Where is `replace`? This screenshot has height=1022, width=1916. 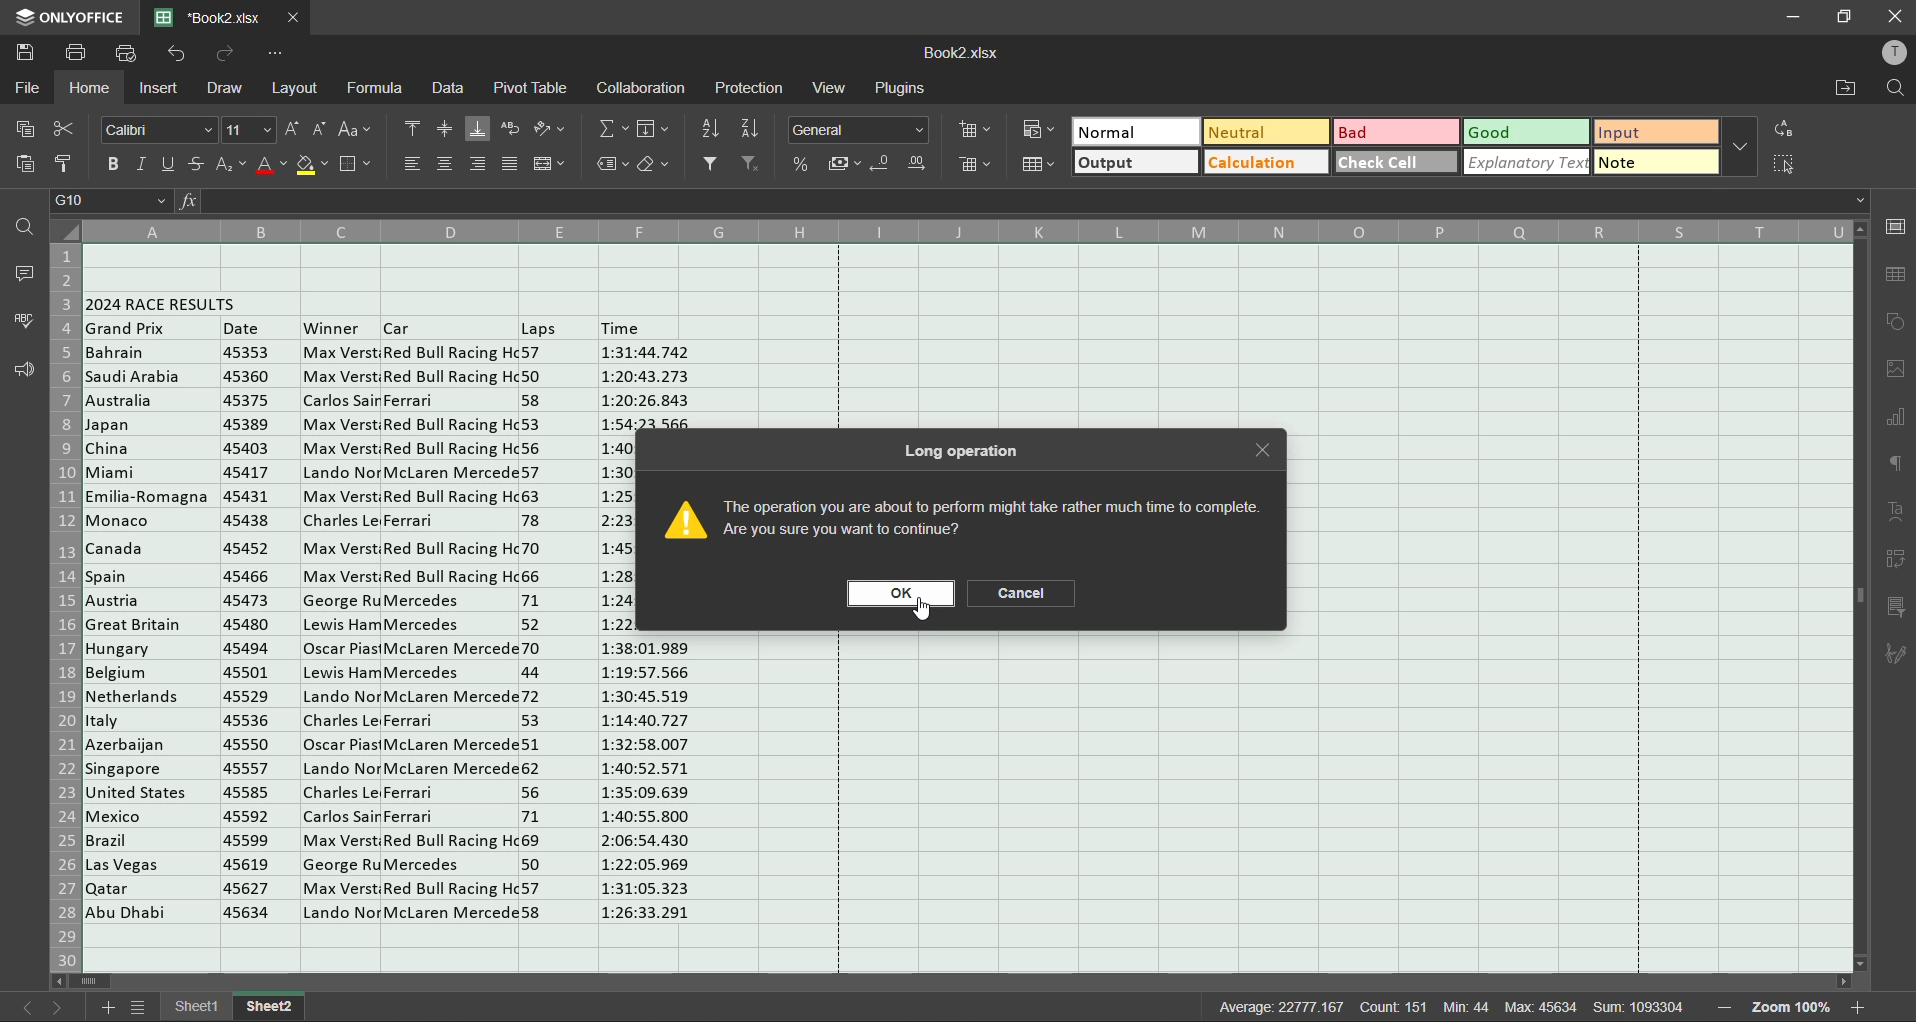 replace is located at coordinates (1787, 131).